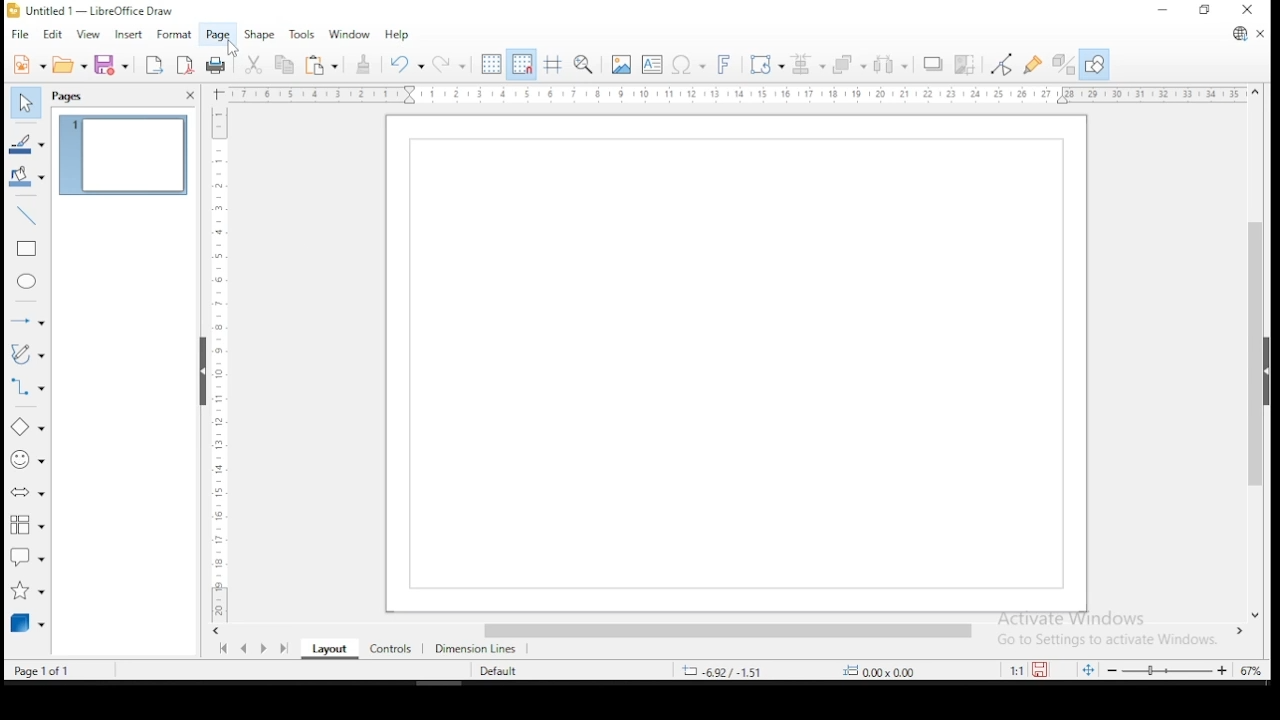 Image resolution: width=1280 pixels, height=720 pixels. What do you see at coordinates (652, 65) in the screenshot?
I see `insert textbox` at bounding box center [652, 65].